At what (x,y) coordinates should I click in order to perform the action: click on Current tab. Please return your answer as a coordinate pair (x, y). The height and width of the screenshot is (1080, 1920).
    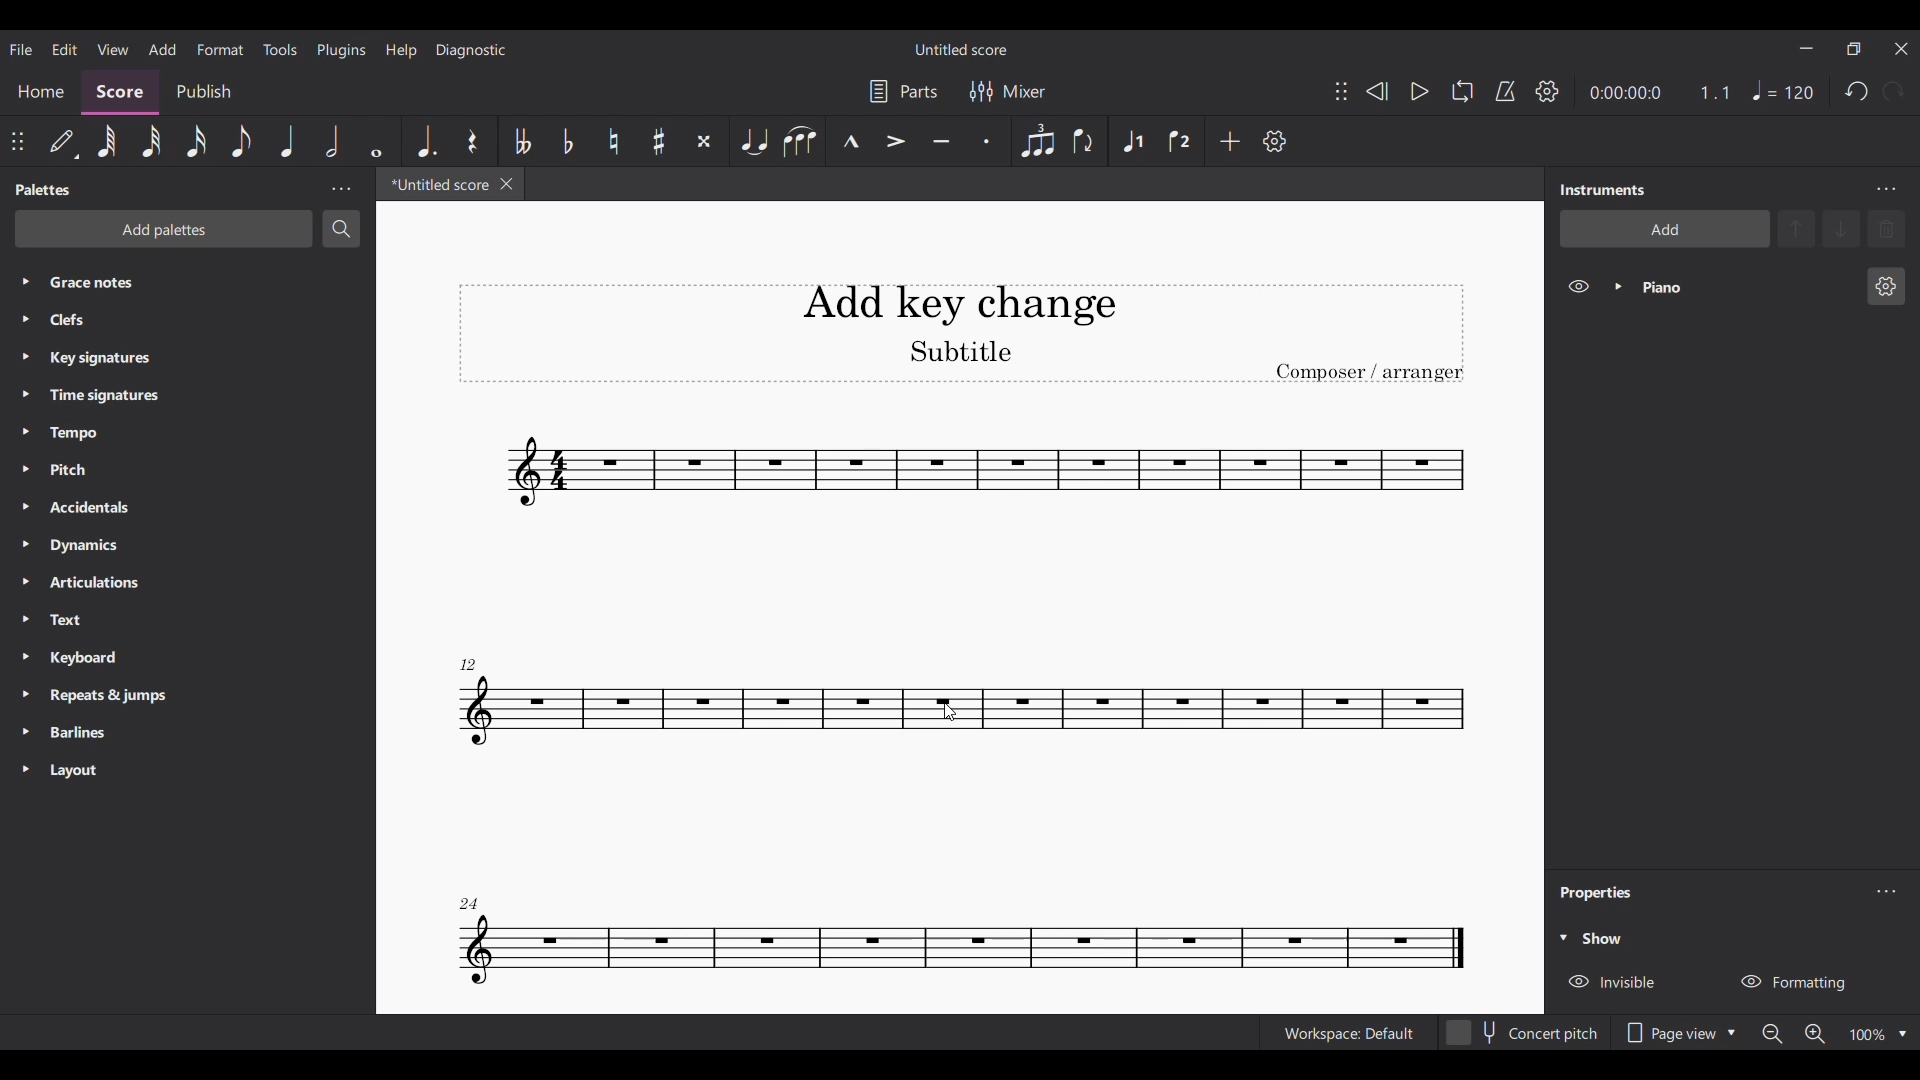
    Looking at the image, I should click on (438, 184).